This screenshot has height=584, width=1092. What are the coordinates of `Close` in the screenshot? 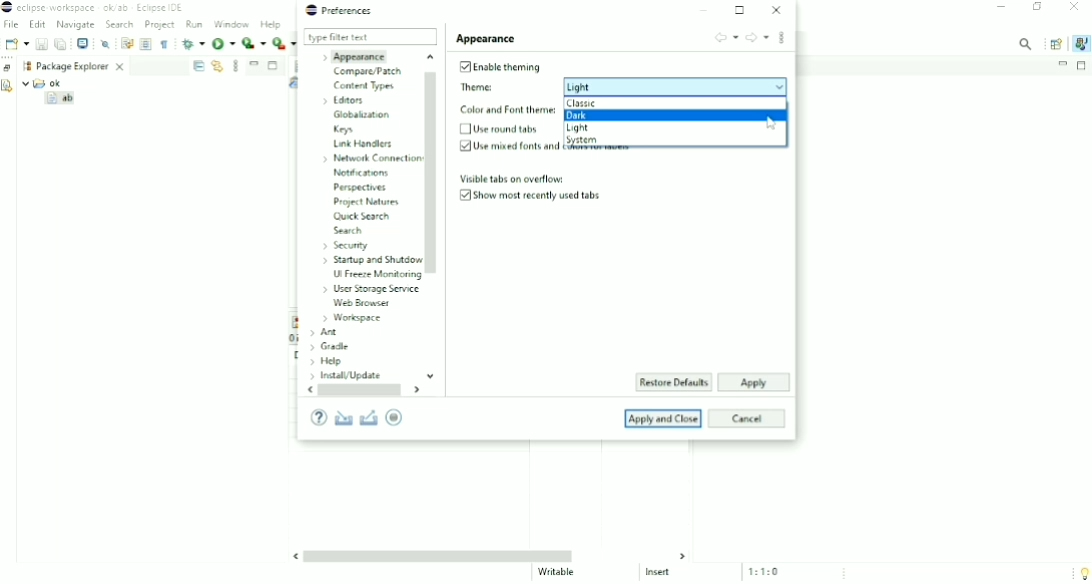 It's located at (776, 10).